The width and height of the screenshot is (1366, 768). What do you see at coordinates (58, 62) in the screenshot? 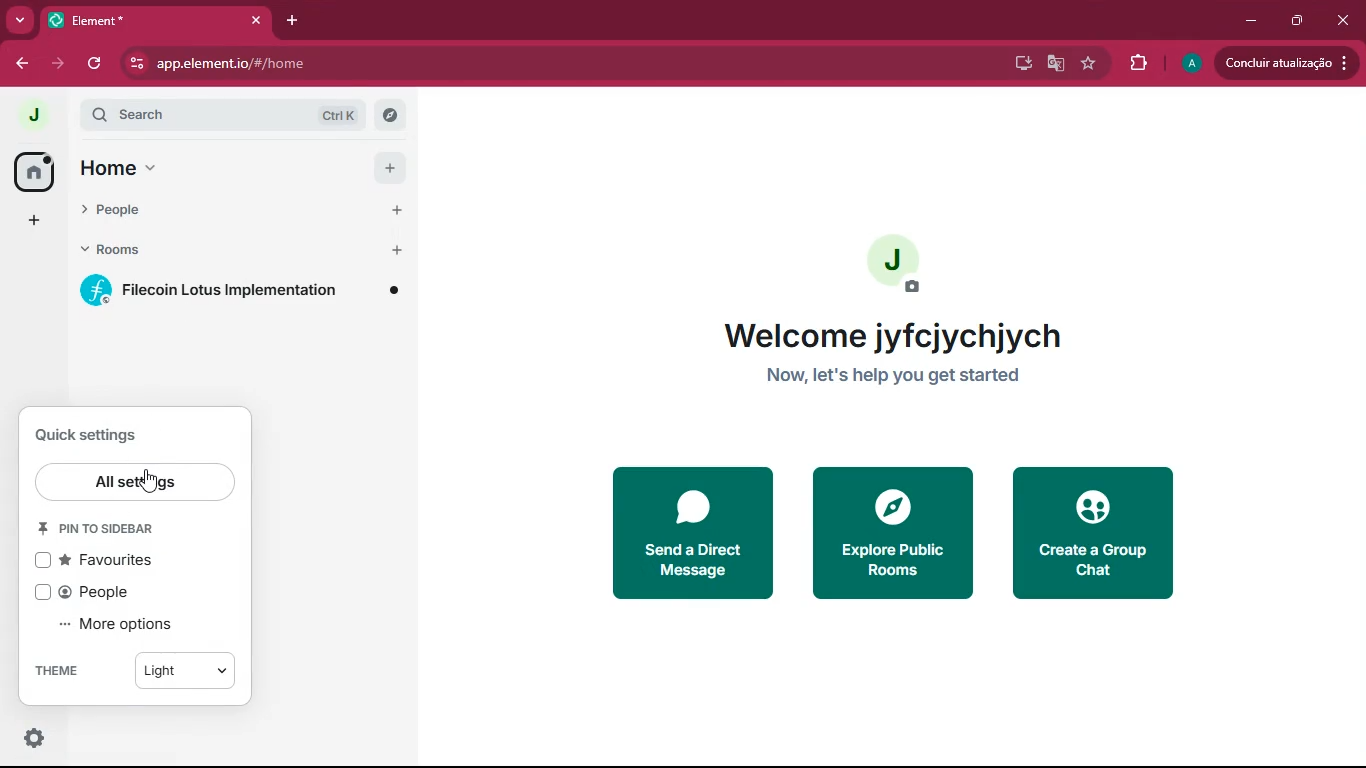
I see `forward` at bounding box center [58, 62].